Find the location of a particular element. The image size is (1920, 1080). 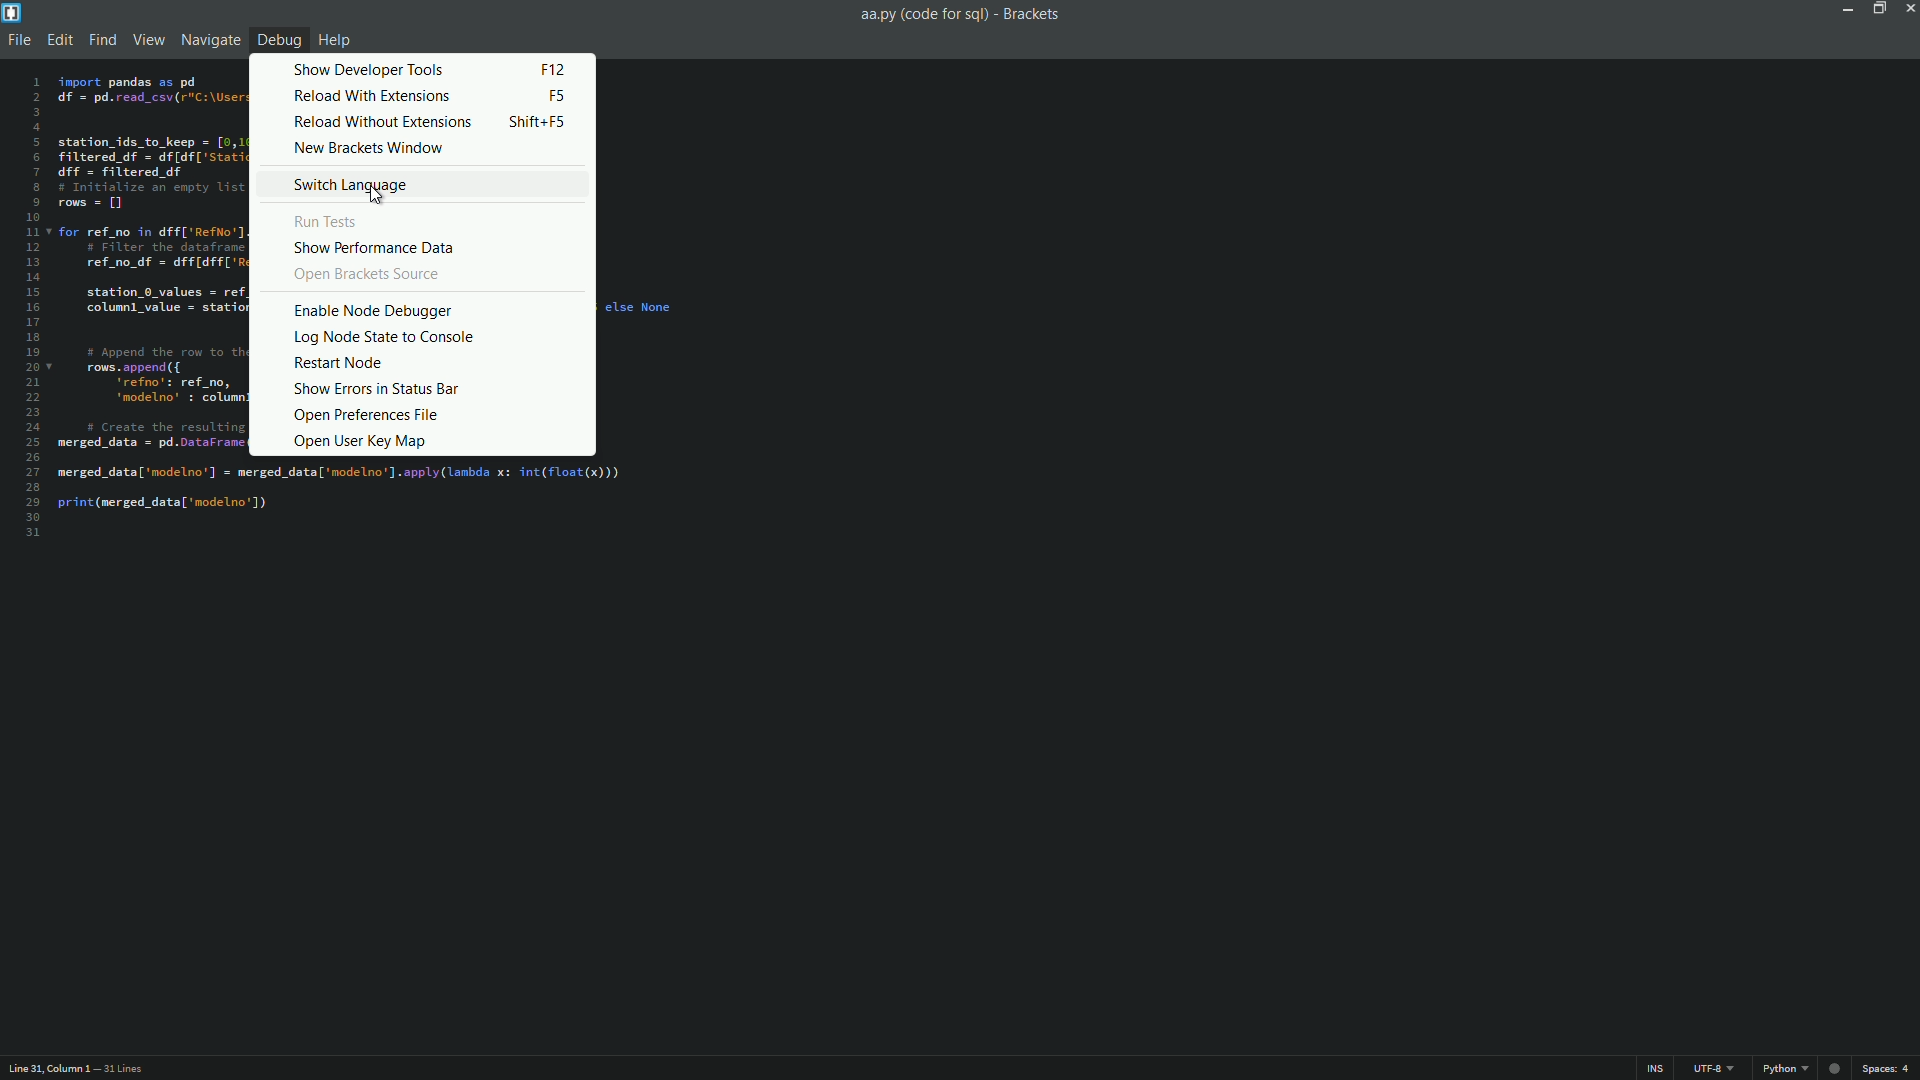

restart node is located at coordinates (338, 364).